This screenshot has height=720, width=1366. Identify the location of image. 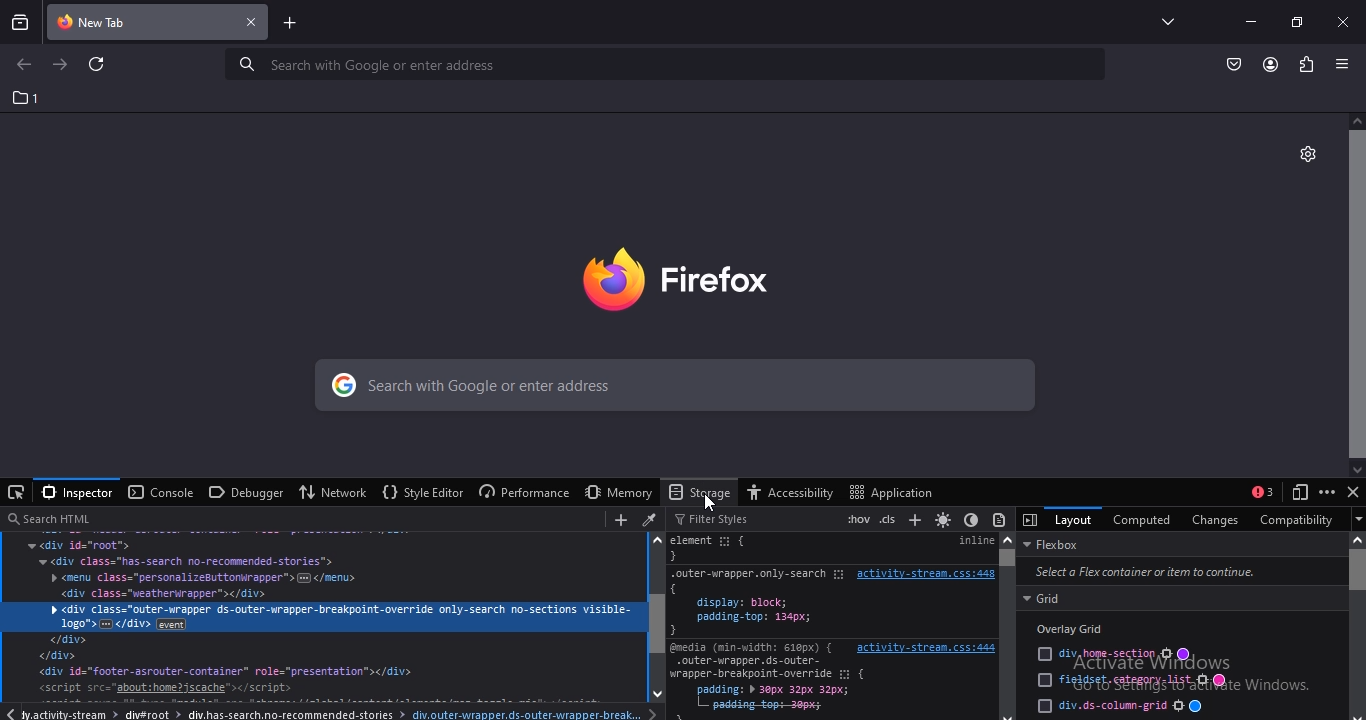
(706, 275).